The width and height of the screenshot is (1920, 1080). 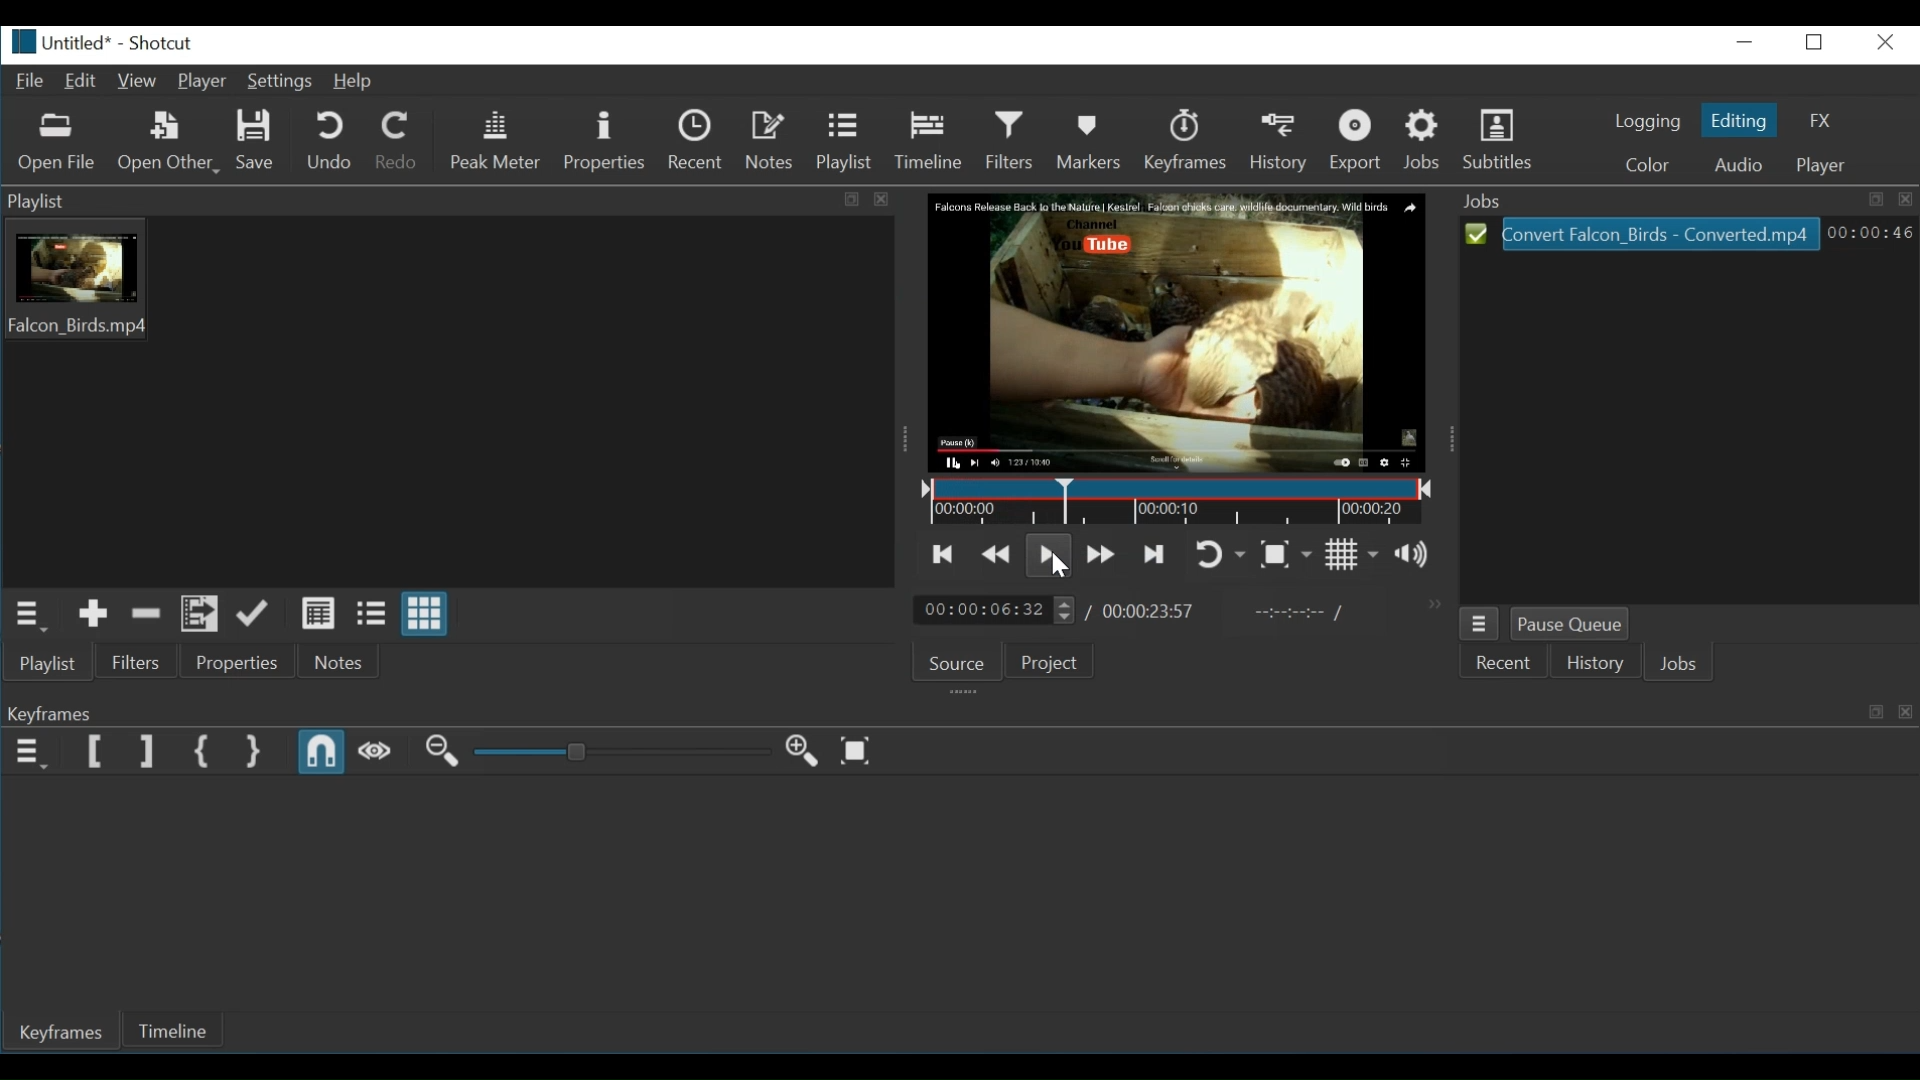 I want to click on Skip to the previous point, so click(x=943, y=554).